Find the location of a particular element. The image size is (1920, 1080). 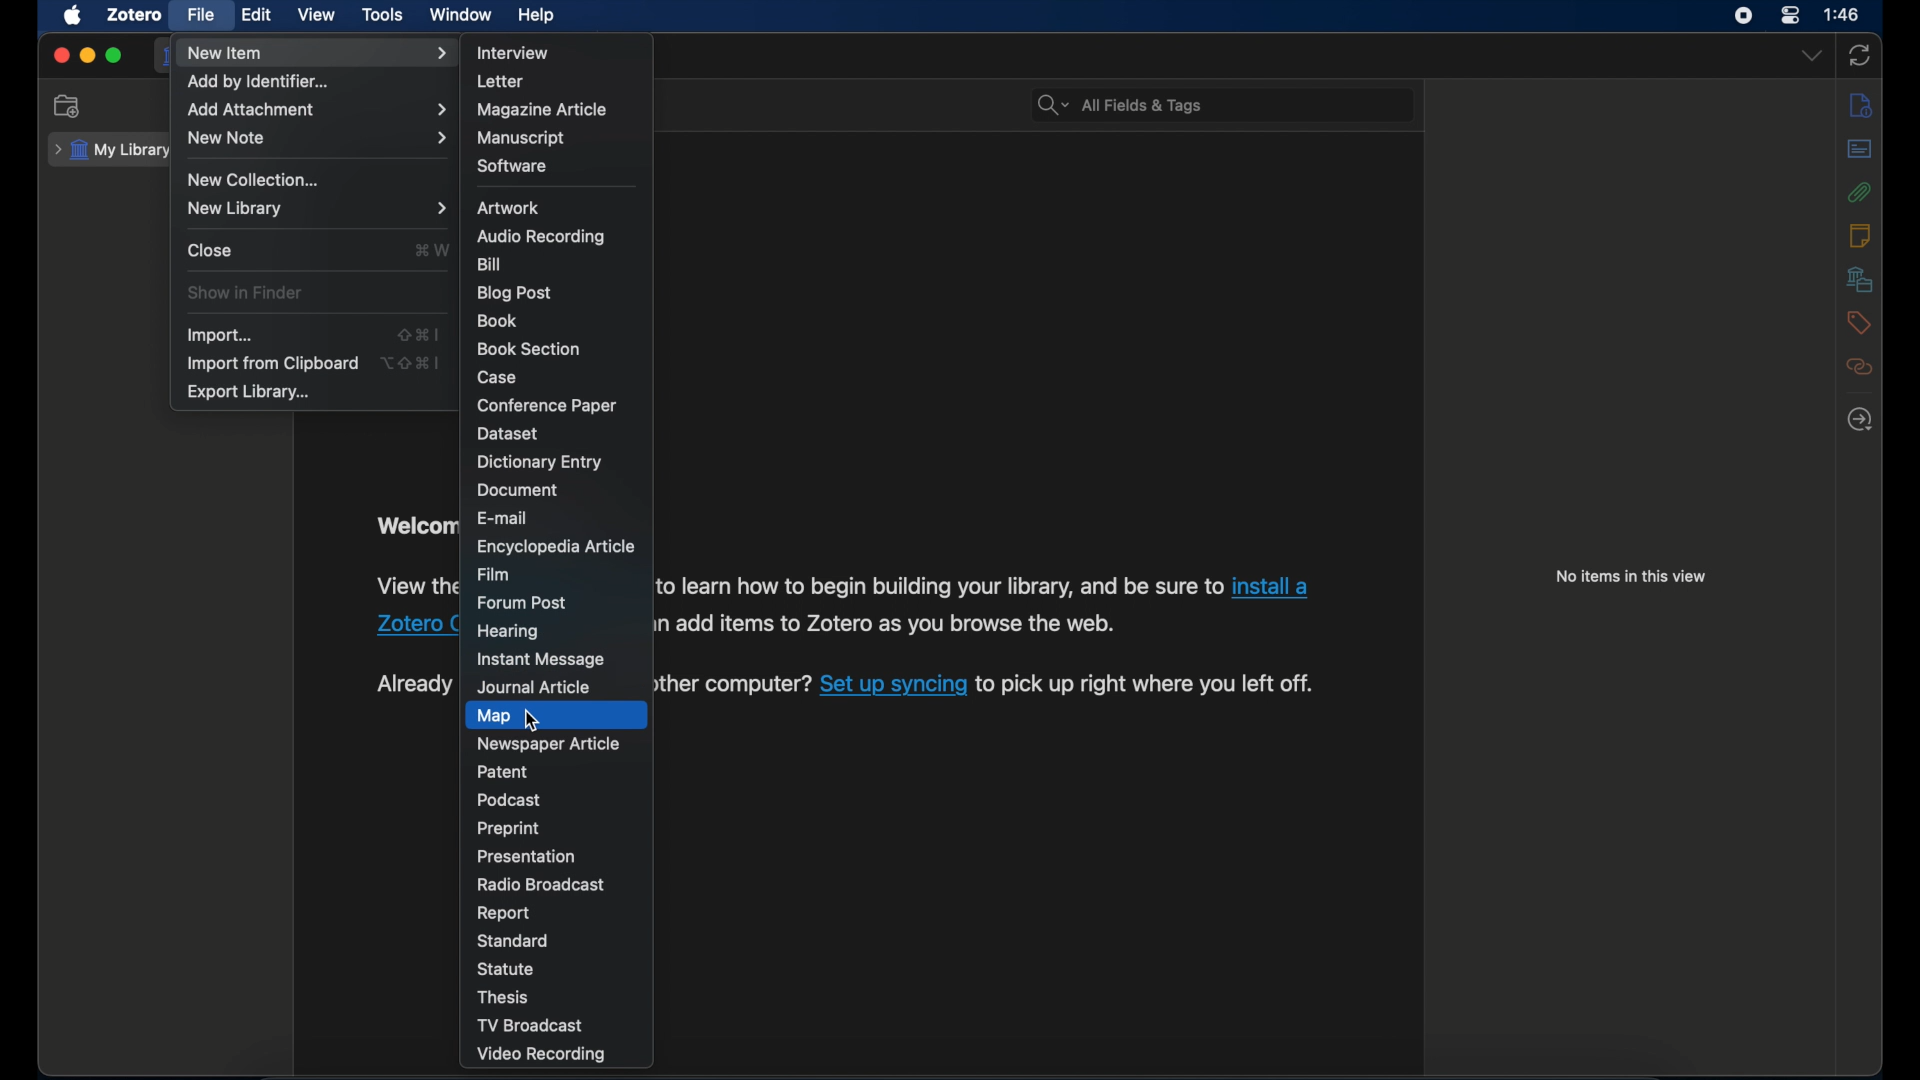

View the is located at coordinates (412, 586).